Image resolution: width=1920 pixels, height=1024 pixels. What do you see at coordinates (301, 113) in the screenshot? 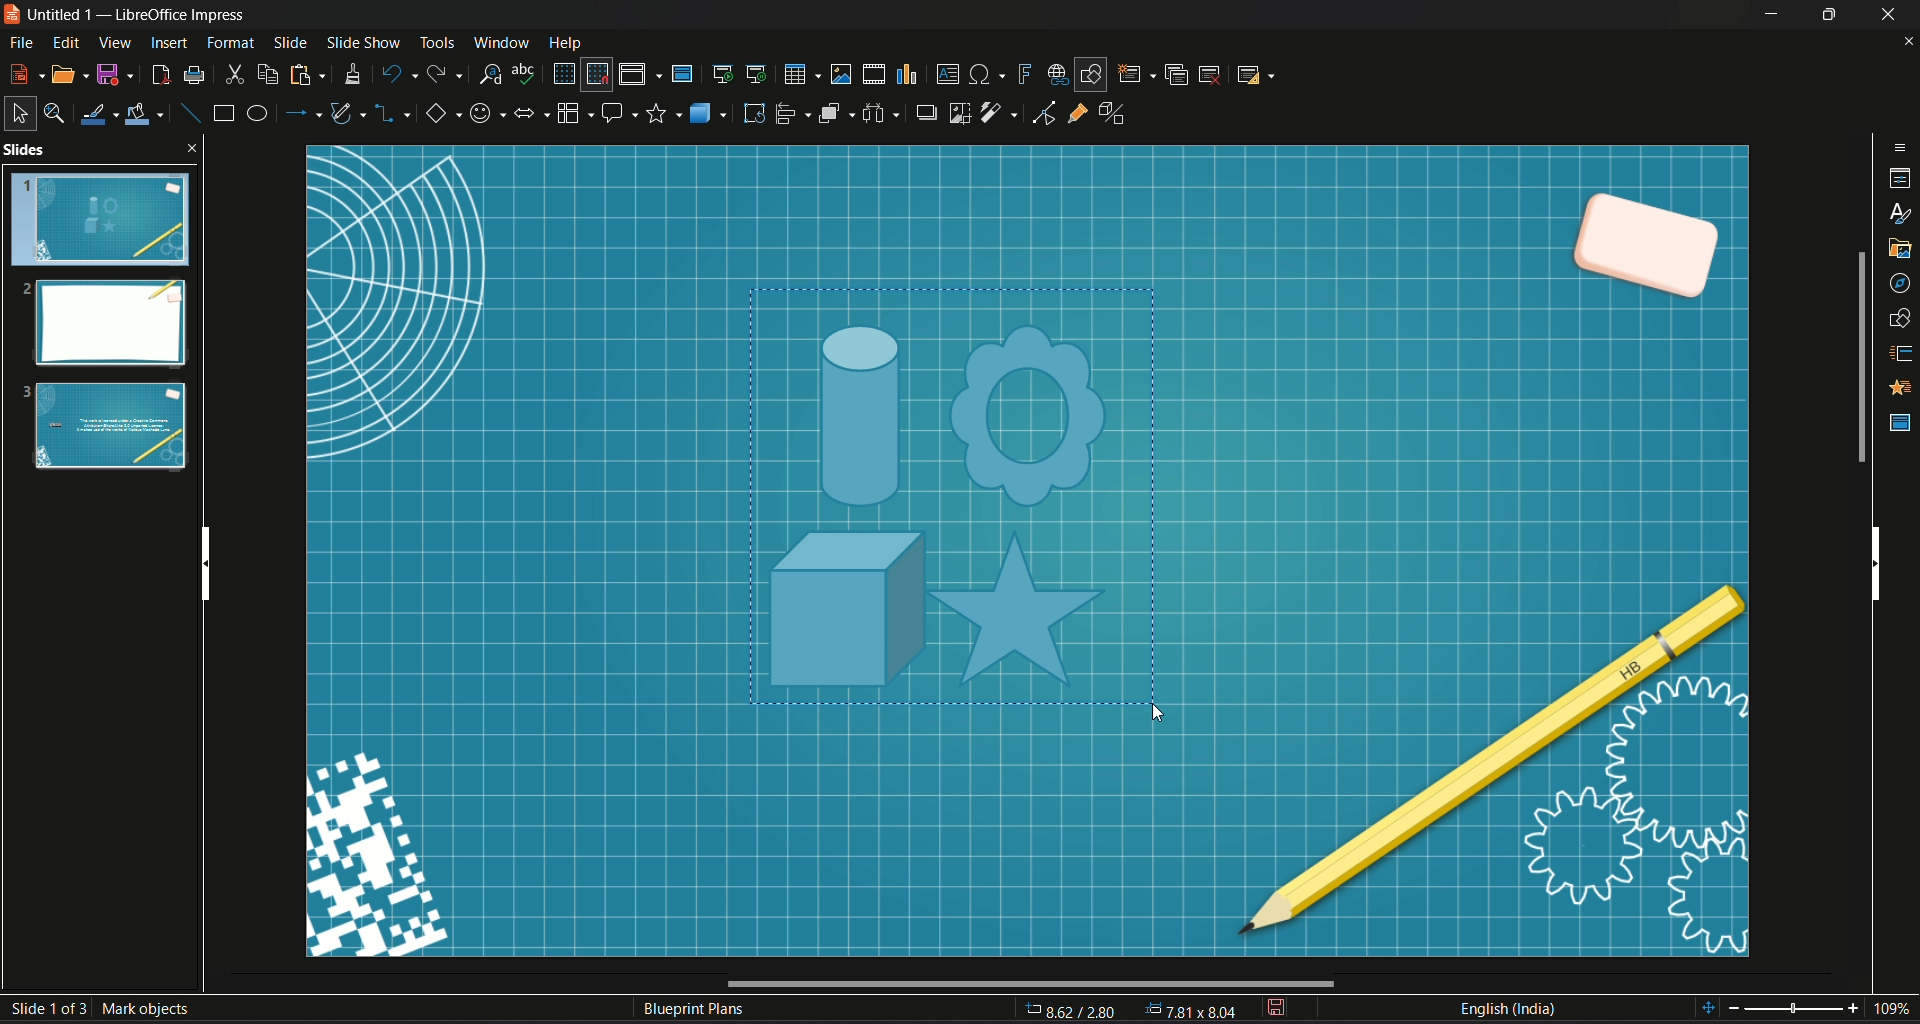
I see `lines and arrow` at bounding box center [301, 113].